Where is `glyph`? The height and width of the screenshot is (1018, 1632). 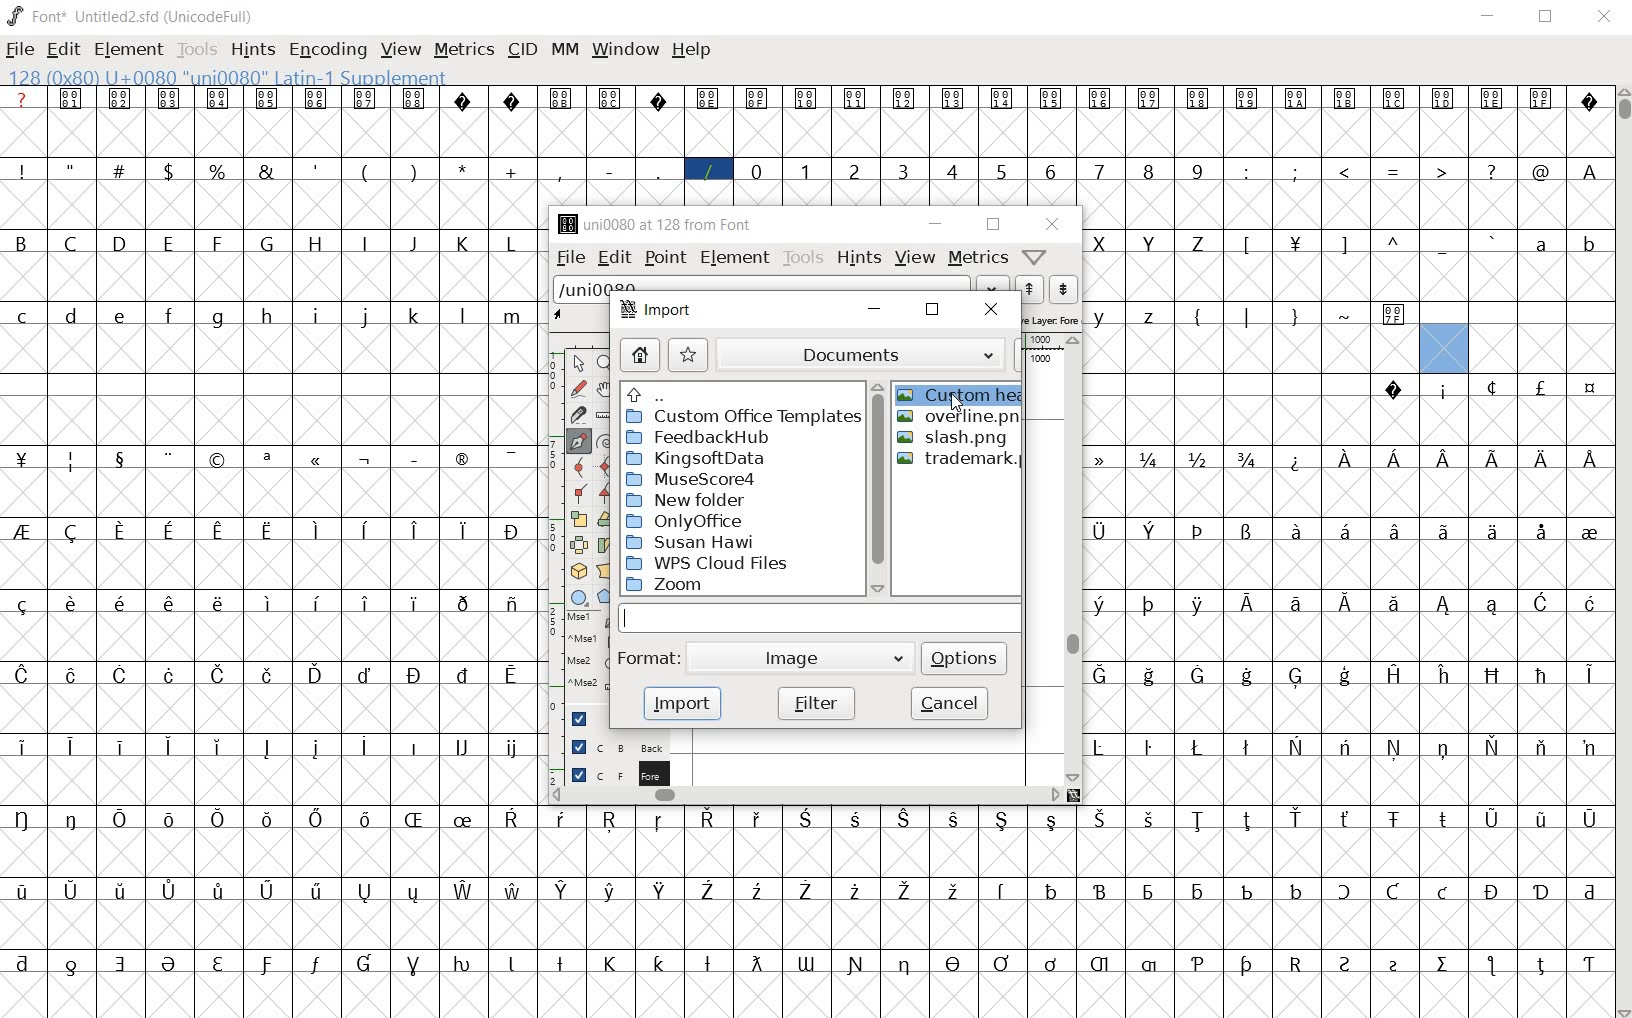 glyph is located at coordinates (1198, 821).